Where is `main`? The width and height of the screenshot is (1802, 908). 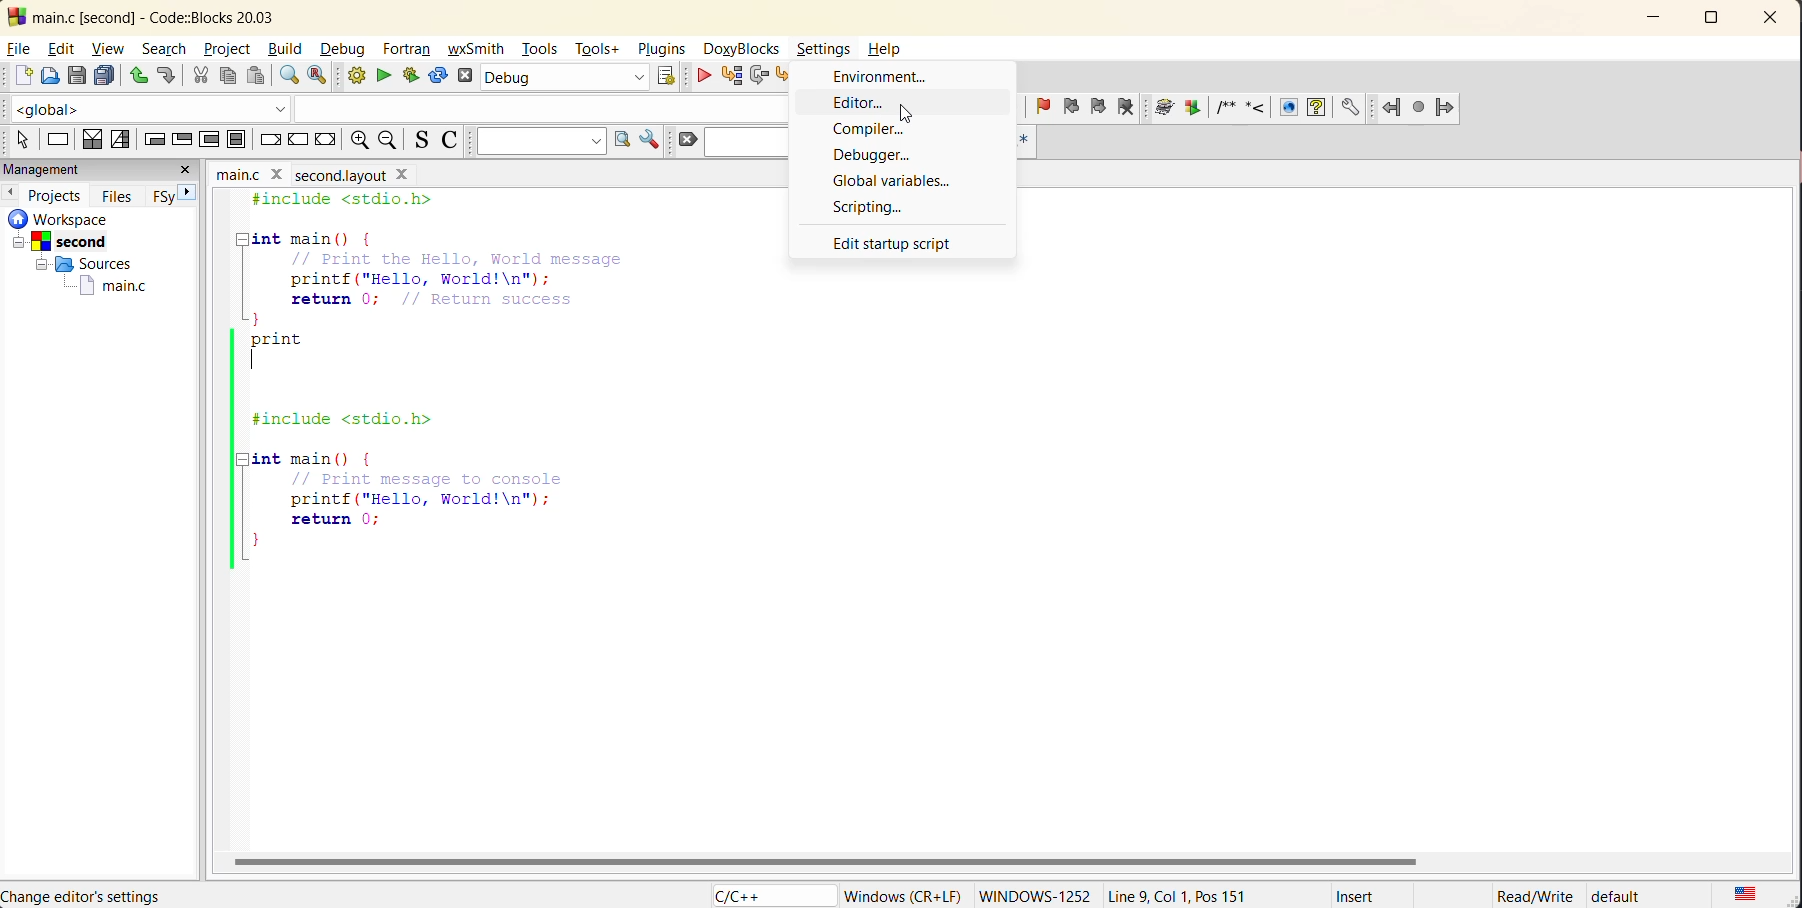 main is located at coordinates (233, 173).